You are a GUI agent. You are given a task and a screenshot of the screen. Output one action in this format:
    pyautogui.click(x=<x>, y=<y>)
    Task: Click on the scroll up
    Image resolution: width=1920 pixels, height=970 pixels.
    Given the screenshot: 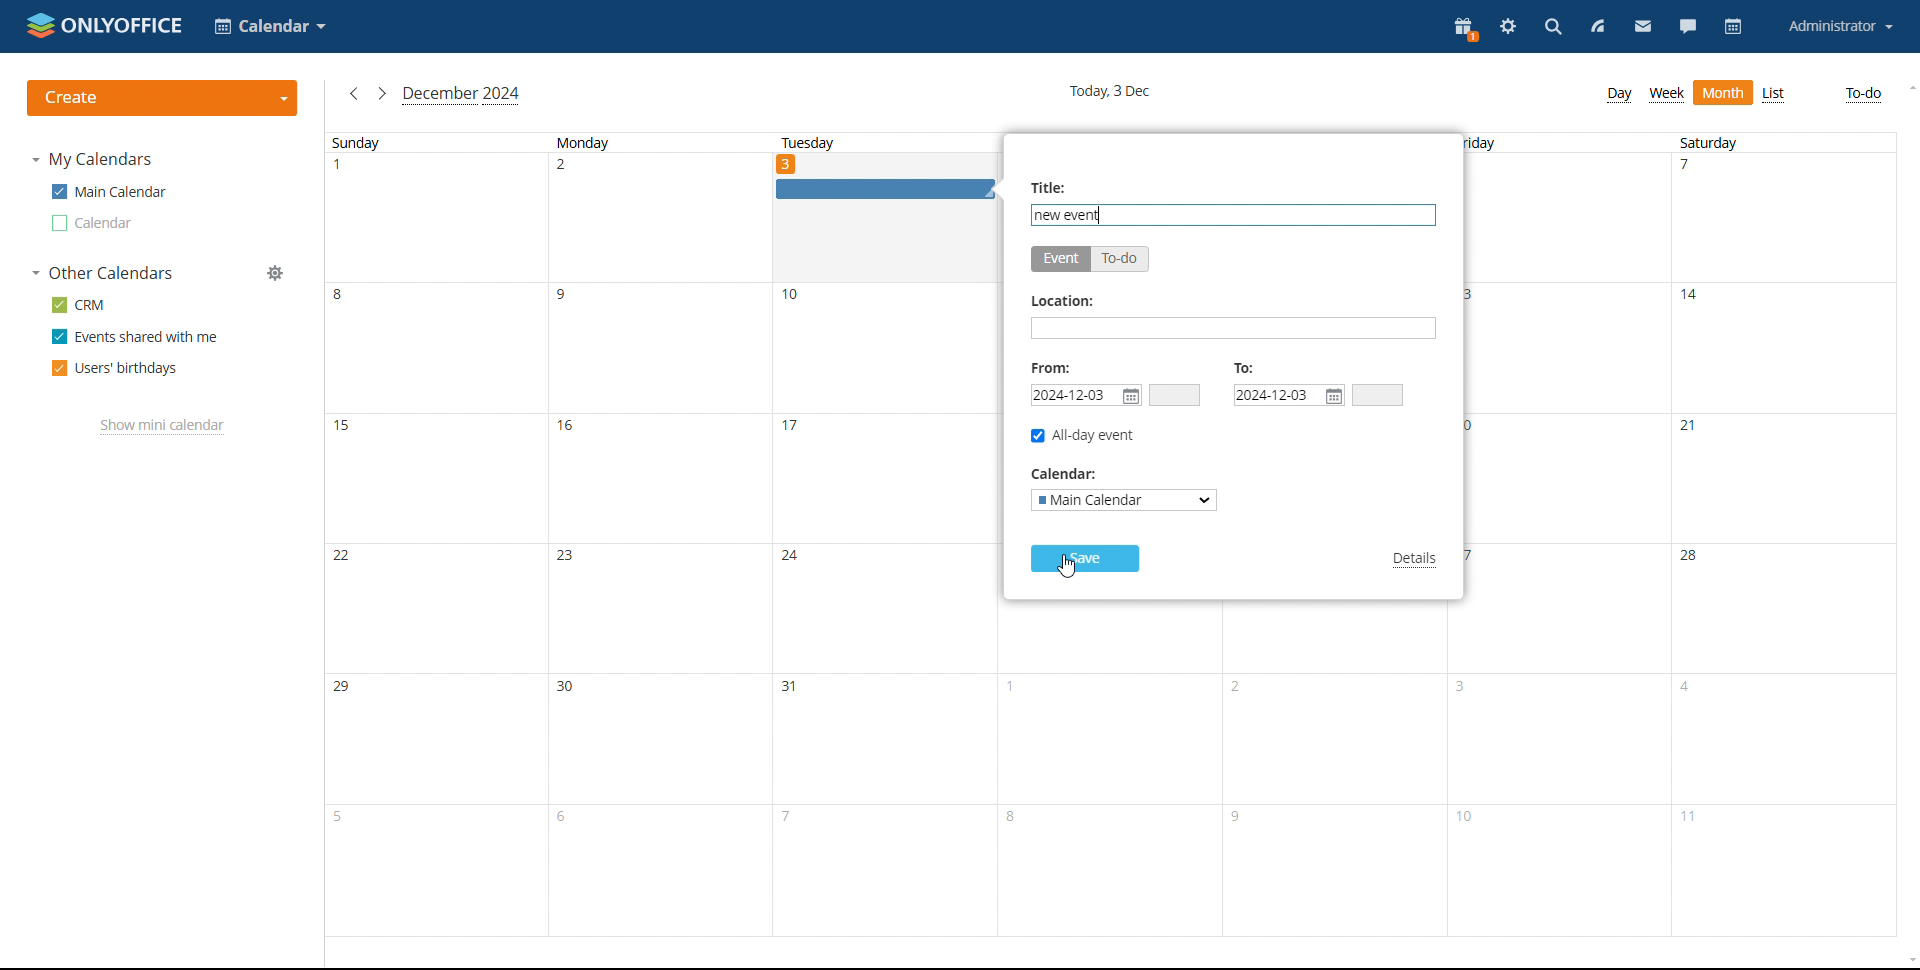 What is the action you would take?
    pyautogui.click(x=1908, y=87)
    